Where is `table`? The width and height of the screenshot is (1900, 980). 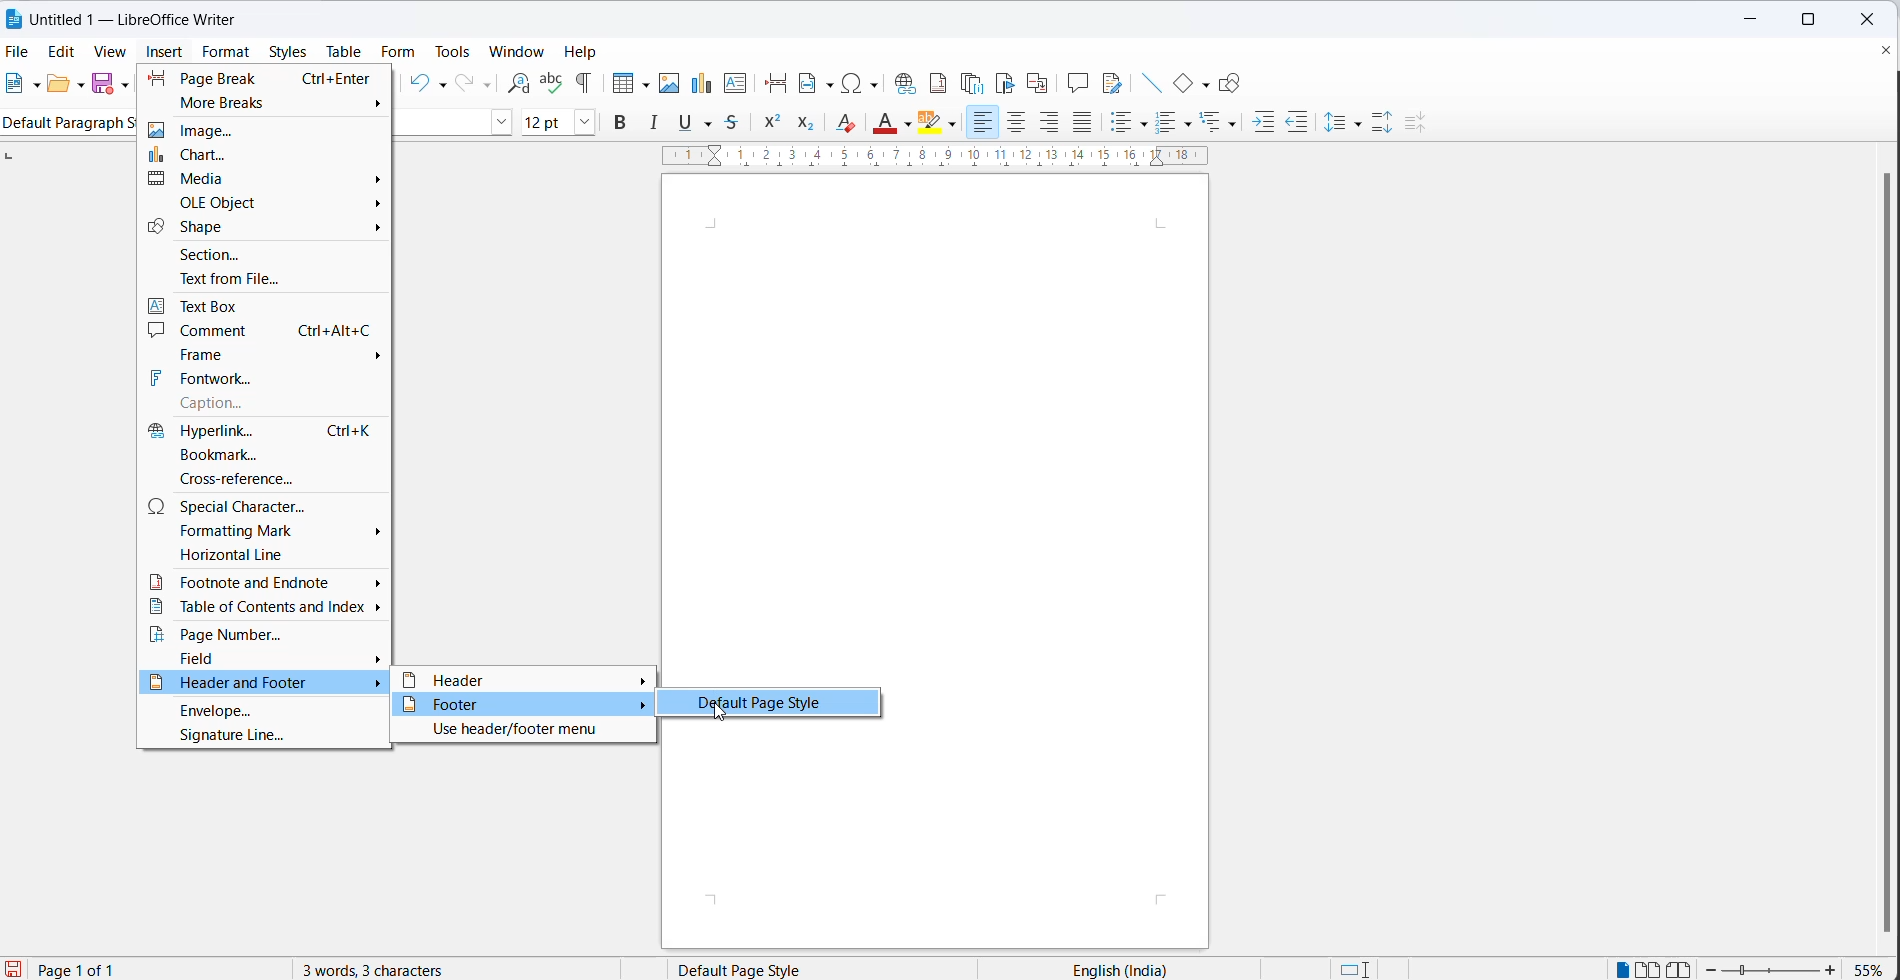
table is located at coordinates (344, 50).